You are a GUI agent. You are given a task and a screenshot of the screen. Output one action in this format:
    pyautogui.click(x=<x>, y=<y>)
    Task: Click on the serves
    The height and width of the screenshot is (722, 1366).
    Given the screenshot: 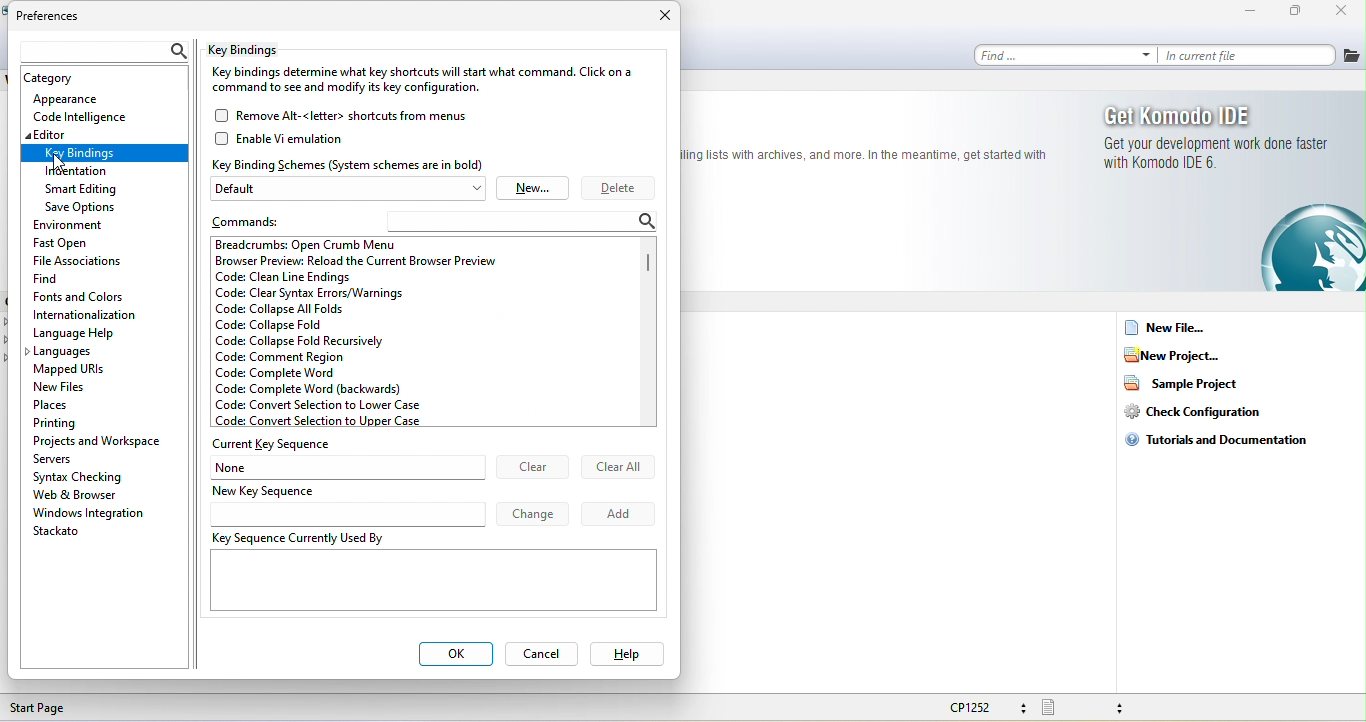 What is the action you would take?
    pyautogui.click(x=59, y=458)
    